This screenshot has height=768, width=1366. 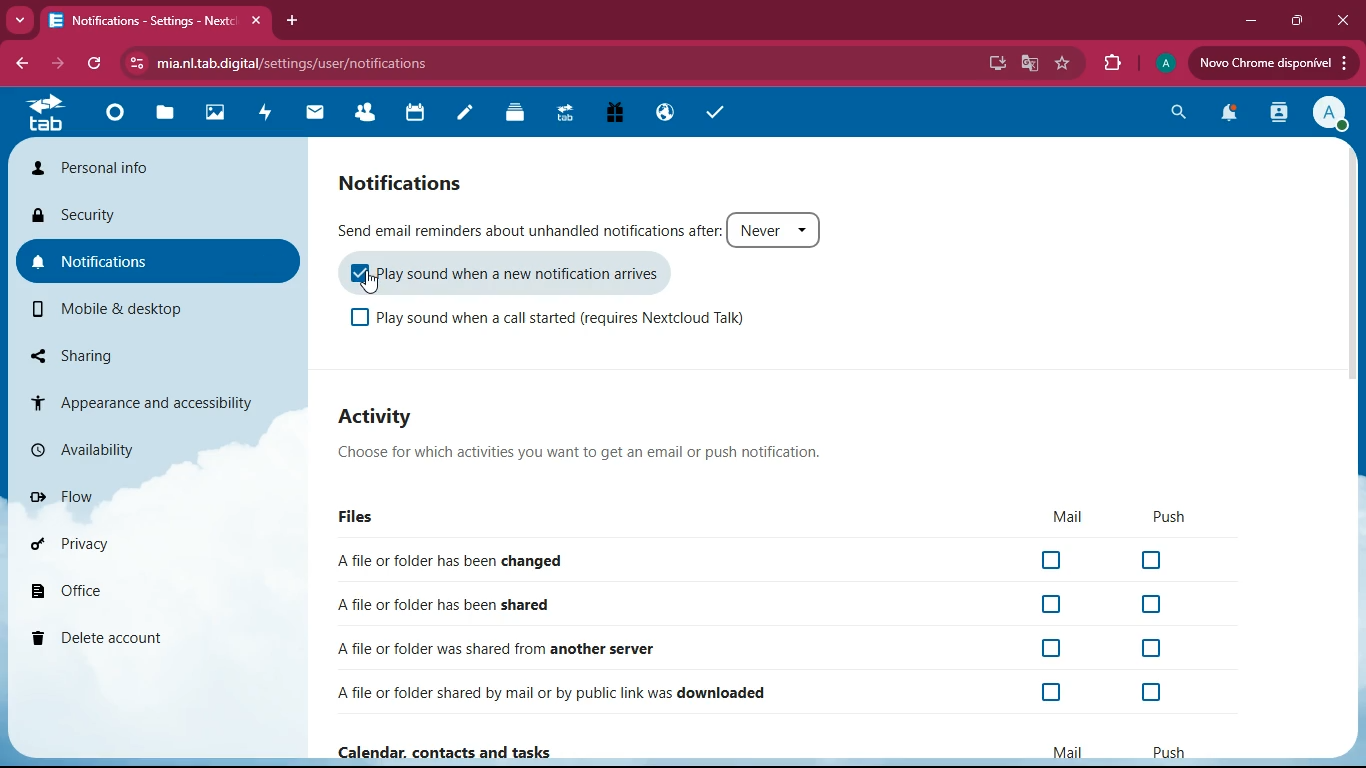 I want to click on downloaded, so click(x=559, y=691).